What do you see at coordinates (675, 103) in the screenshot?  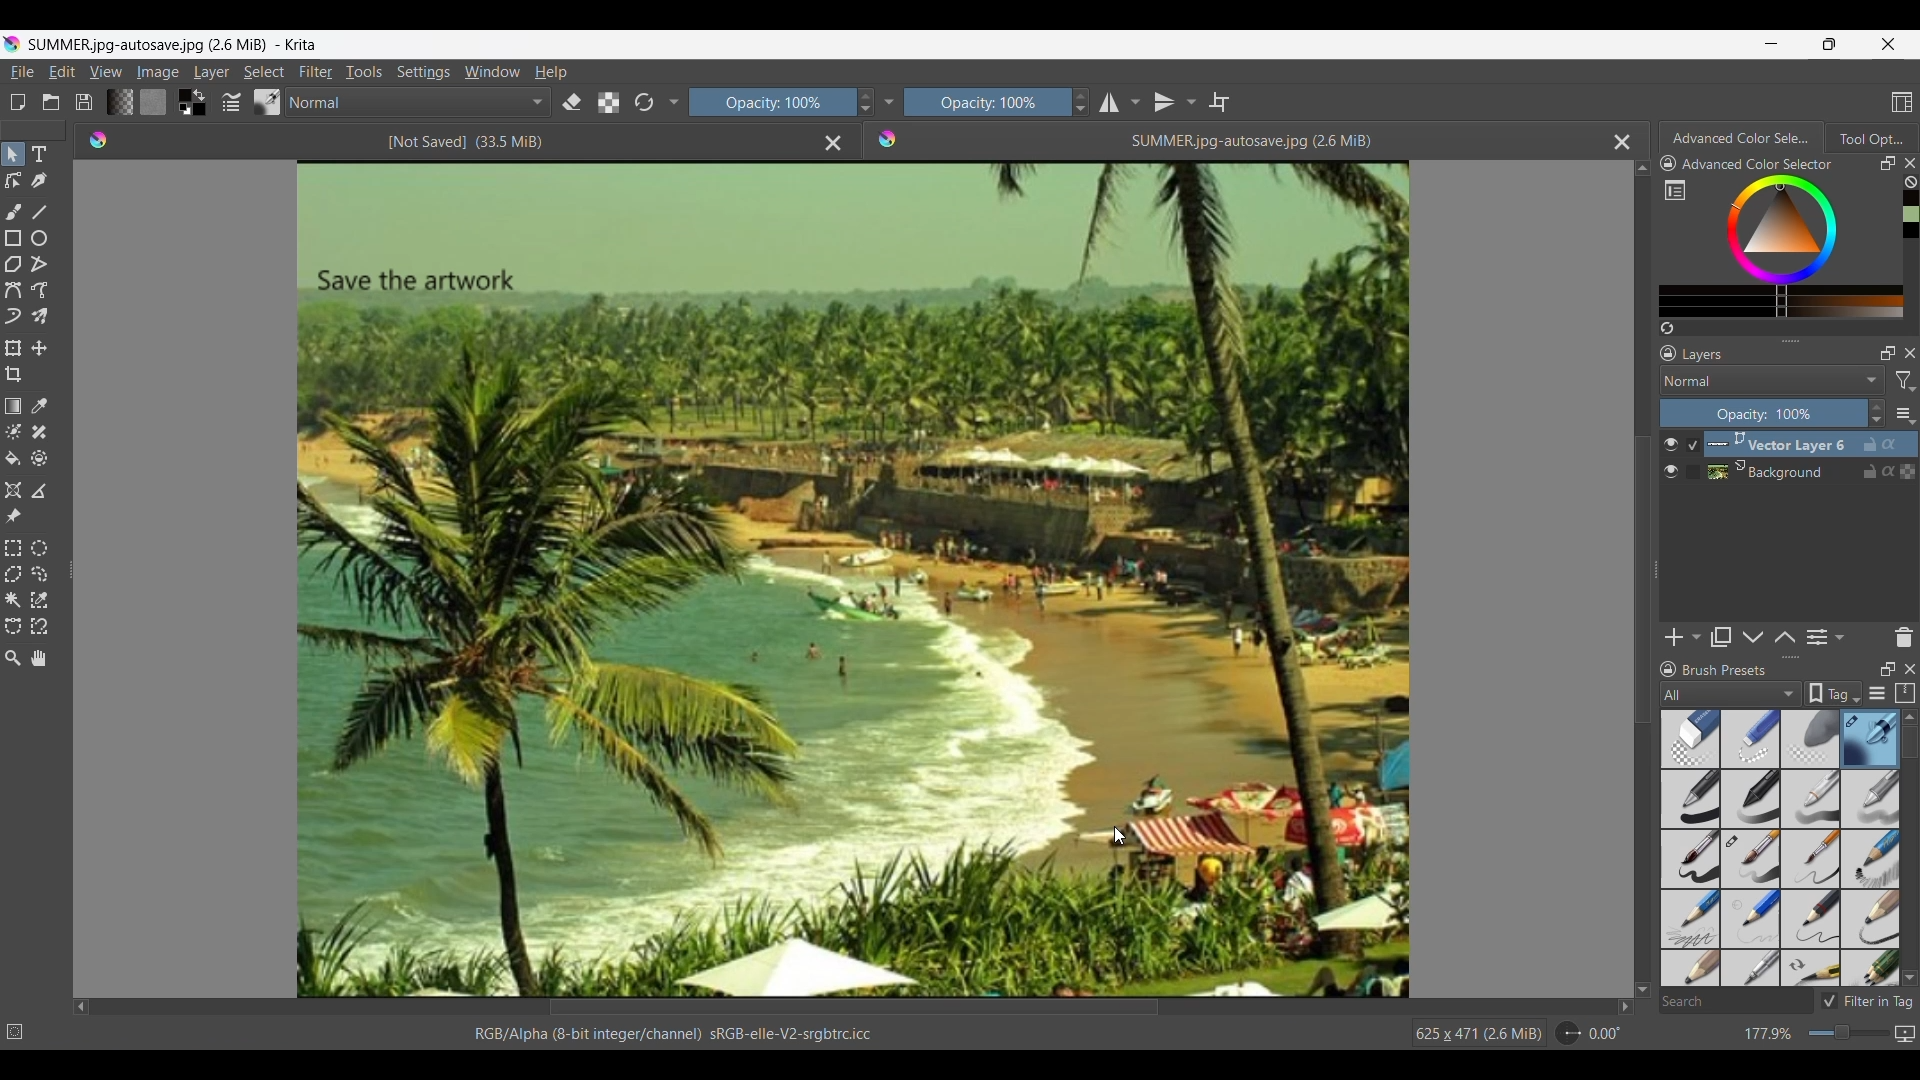 I see `Show/Hide more tools` at bounding box center [675, 103].